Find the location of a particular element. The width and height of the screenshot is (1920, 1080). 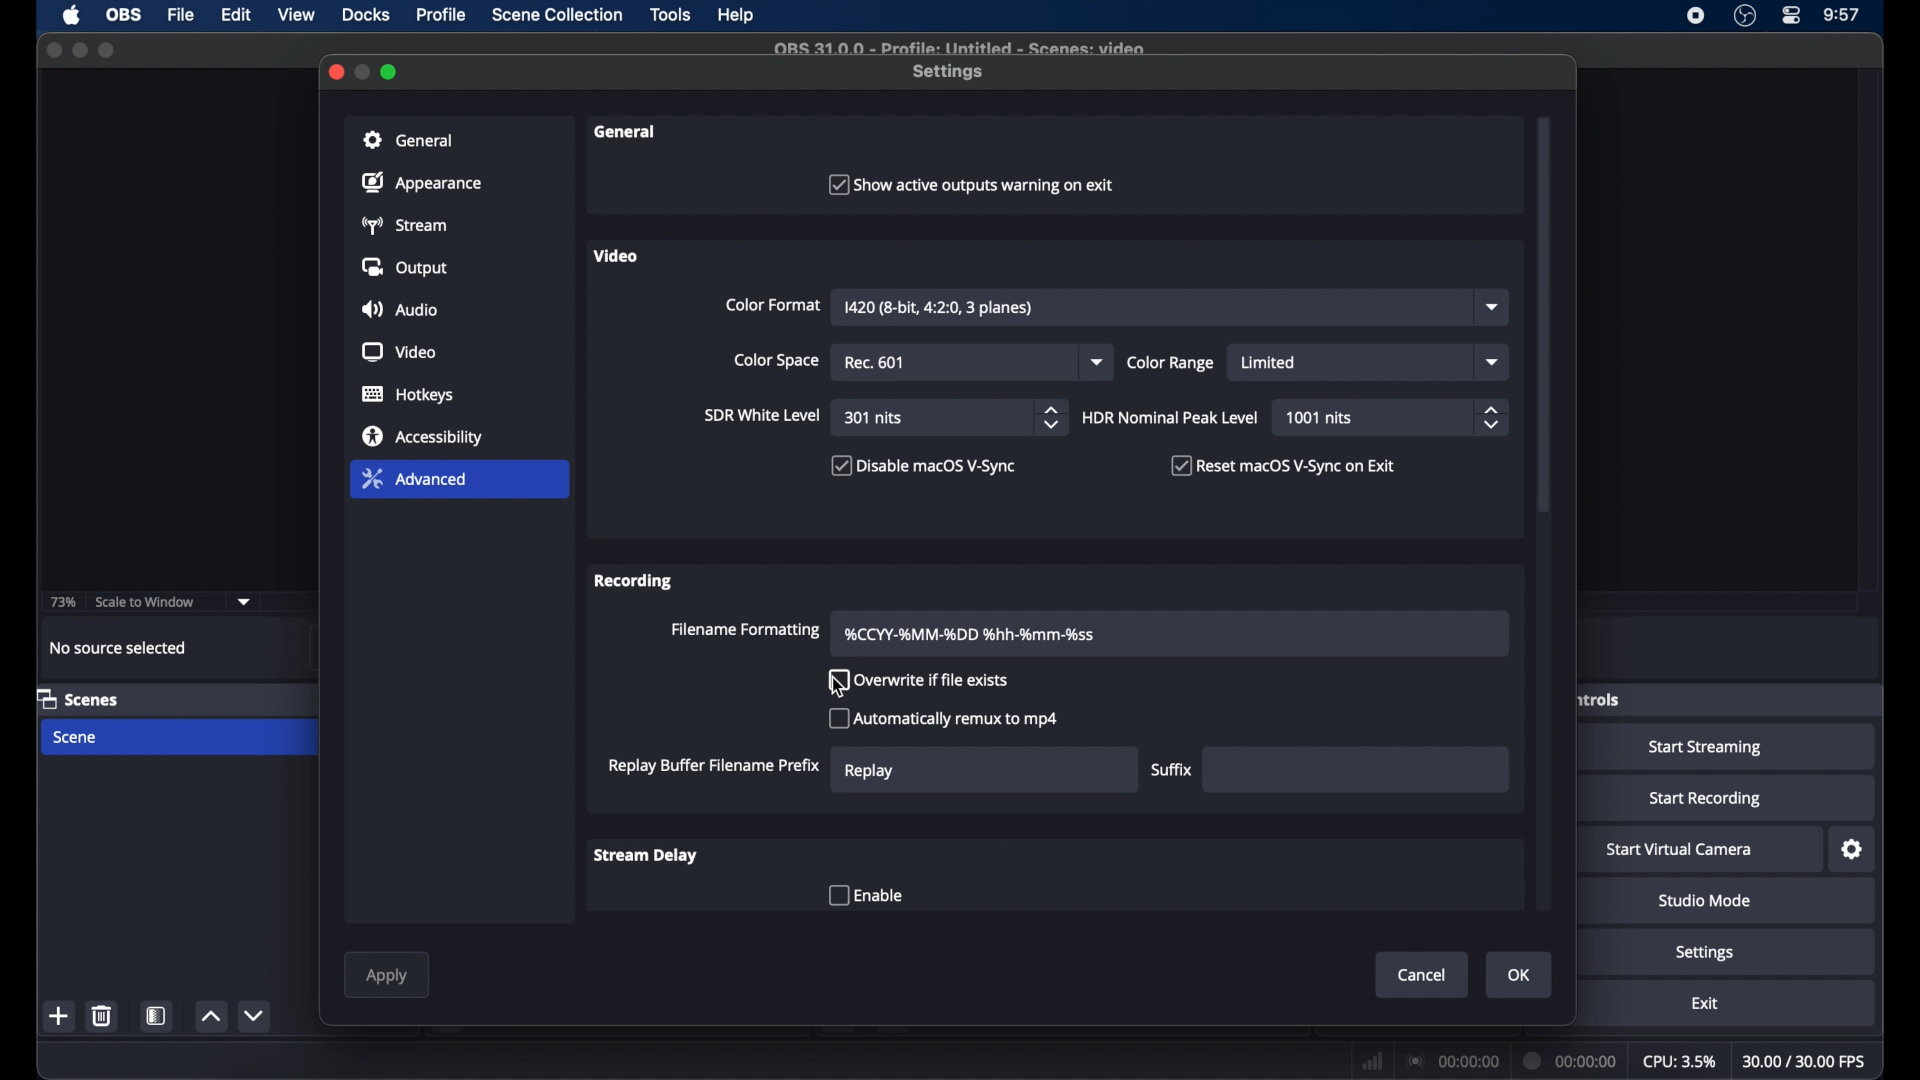

no source selected is located at coordinates (119, 648).